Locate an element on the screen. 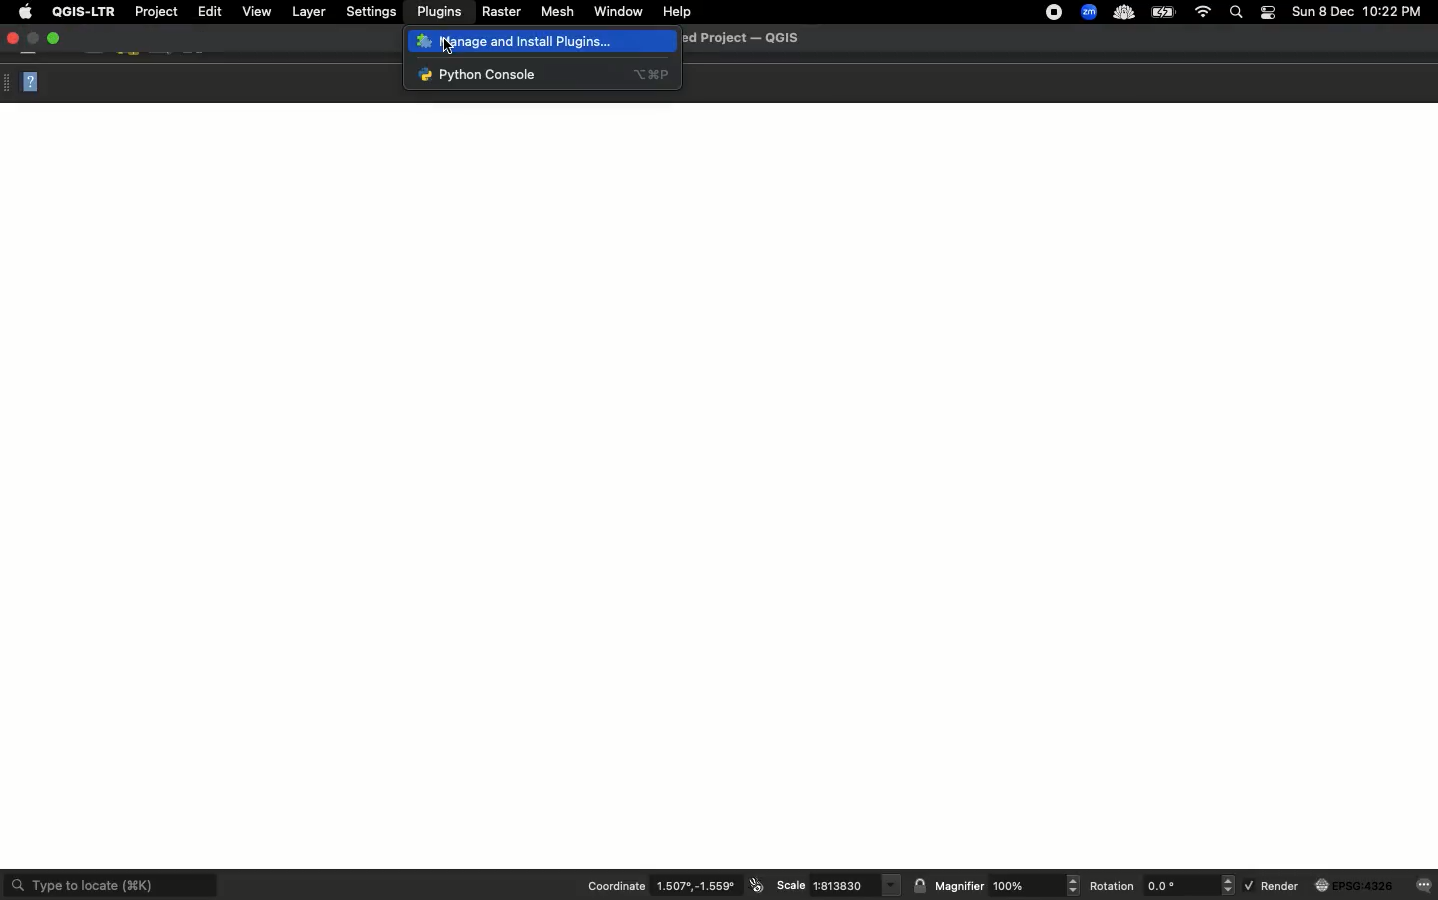 This screenshot has height=900, width=1438. Maximize is located at coordinates (53, 39).